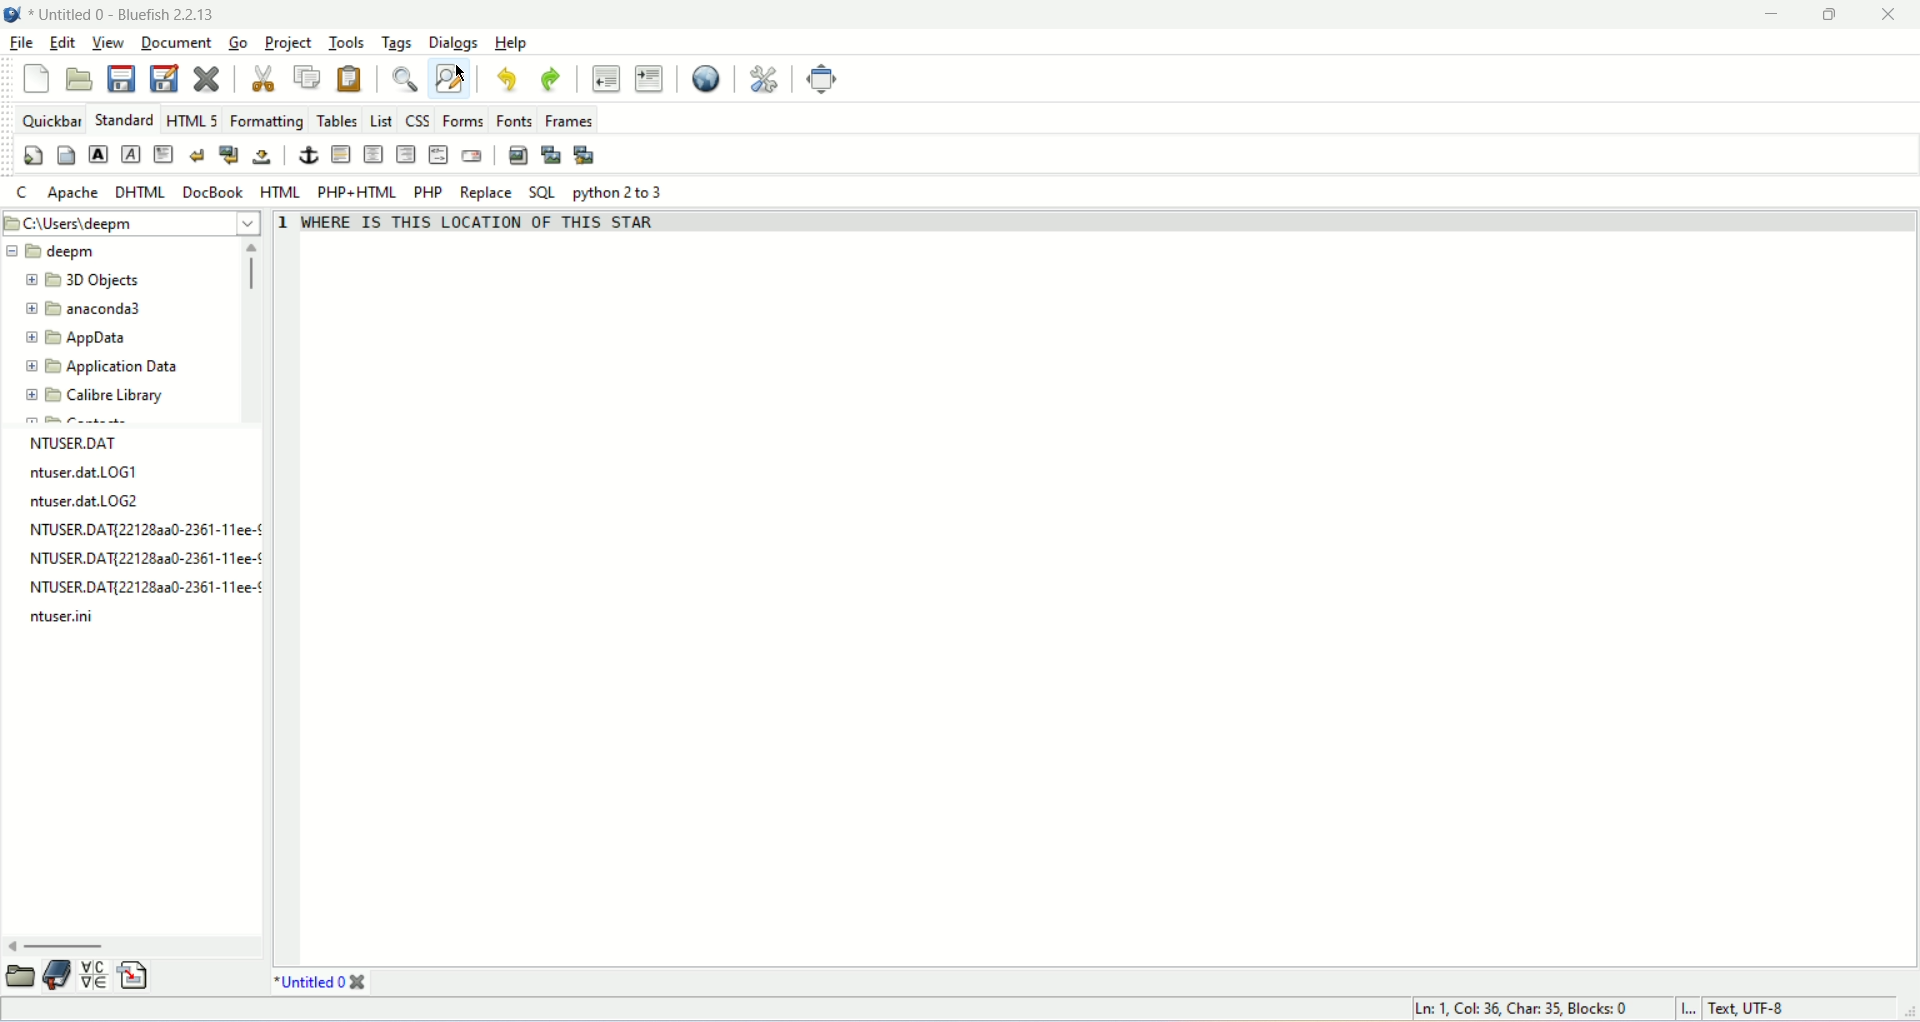 The image size is (1920, 1022). What do you see at coordinates (572, 121) in the screenshot?
I see `frames` at bounding box center [572, 121].